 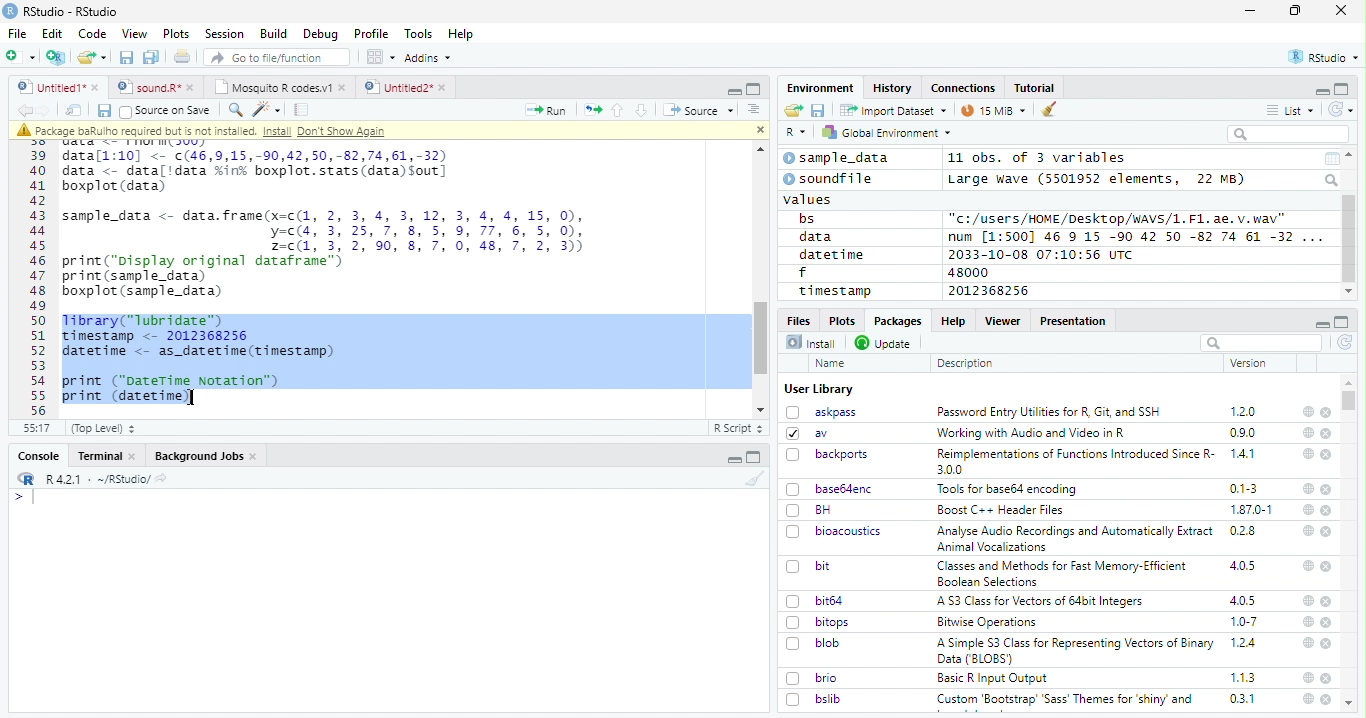 What do you see at coordinates (992, 291) in the screenshot?
I see `2012368256` at bounding box center [992, 291].